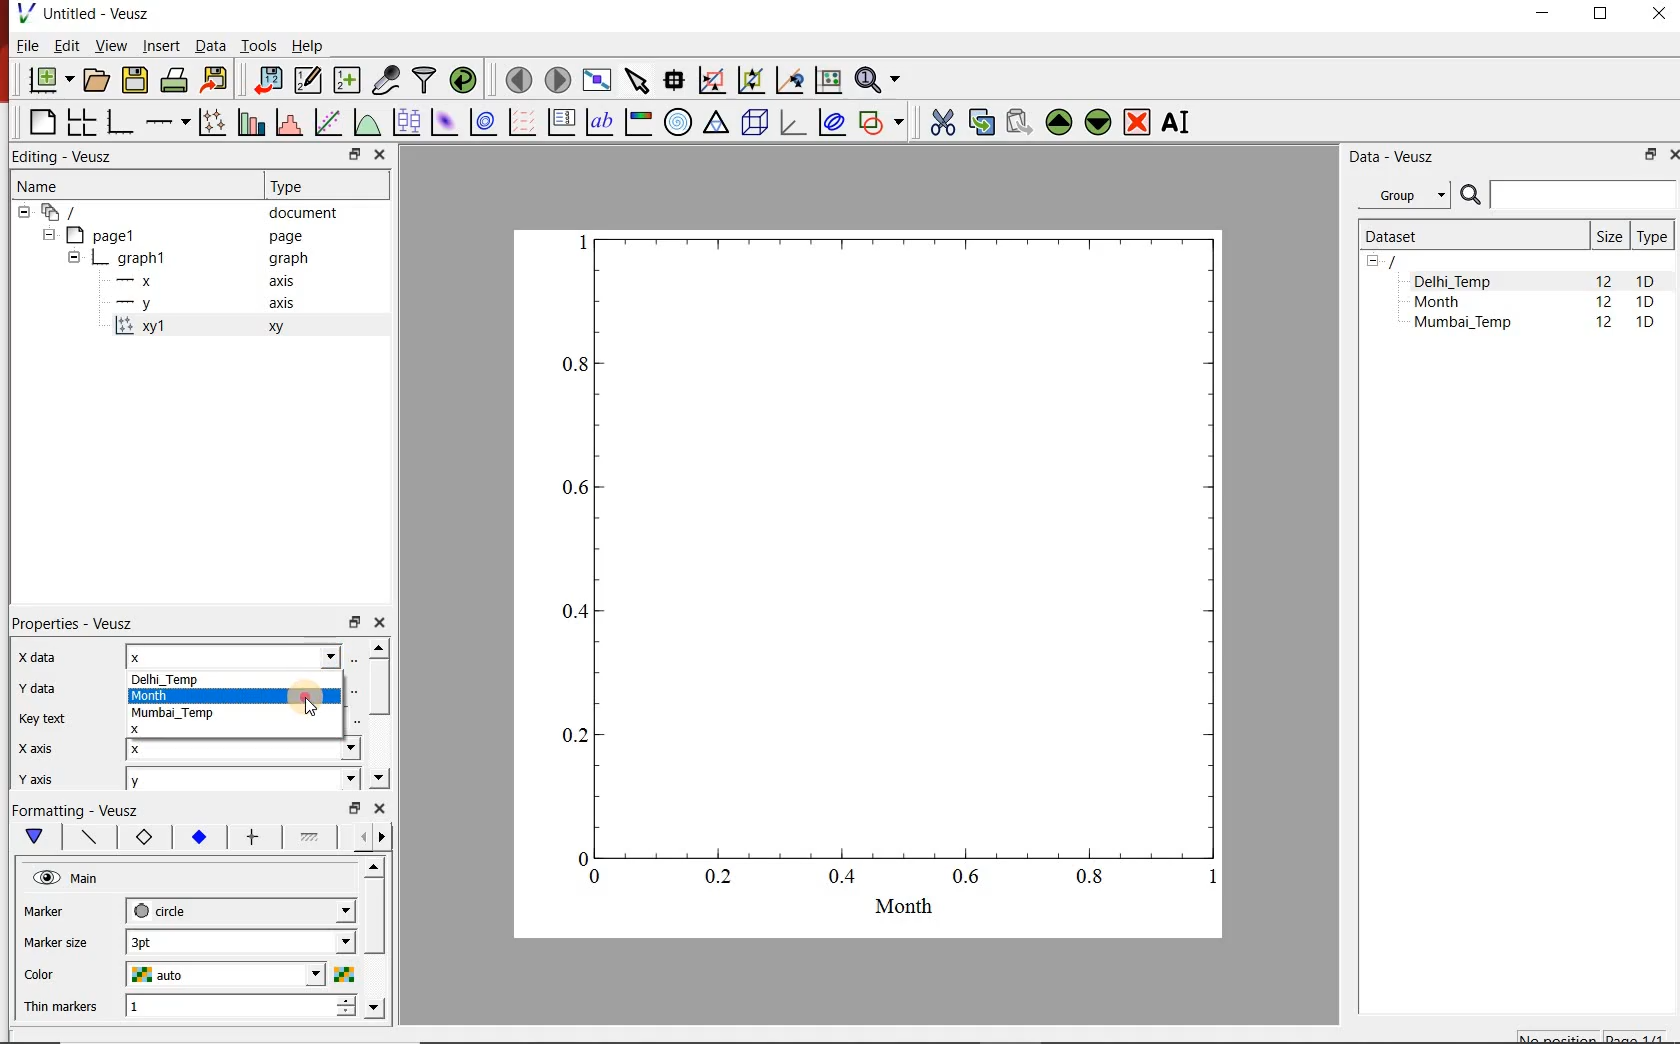  Describe the element at coordinates (638, 122) in the screenshot. I see `image color bar` at that location.